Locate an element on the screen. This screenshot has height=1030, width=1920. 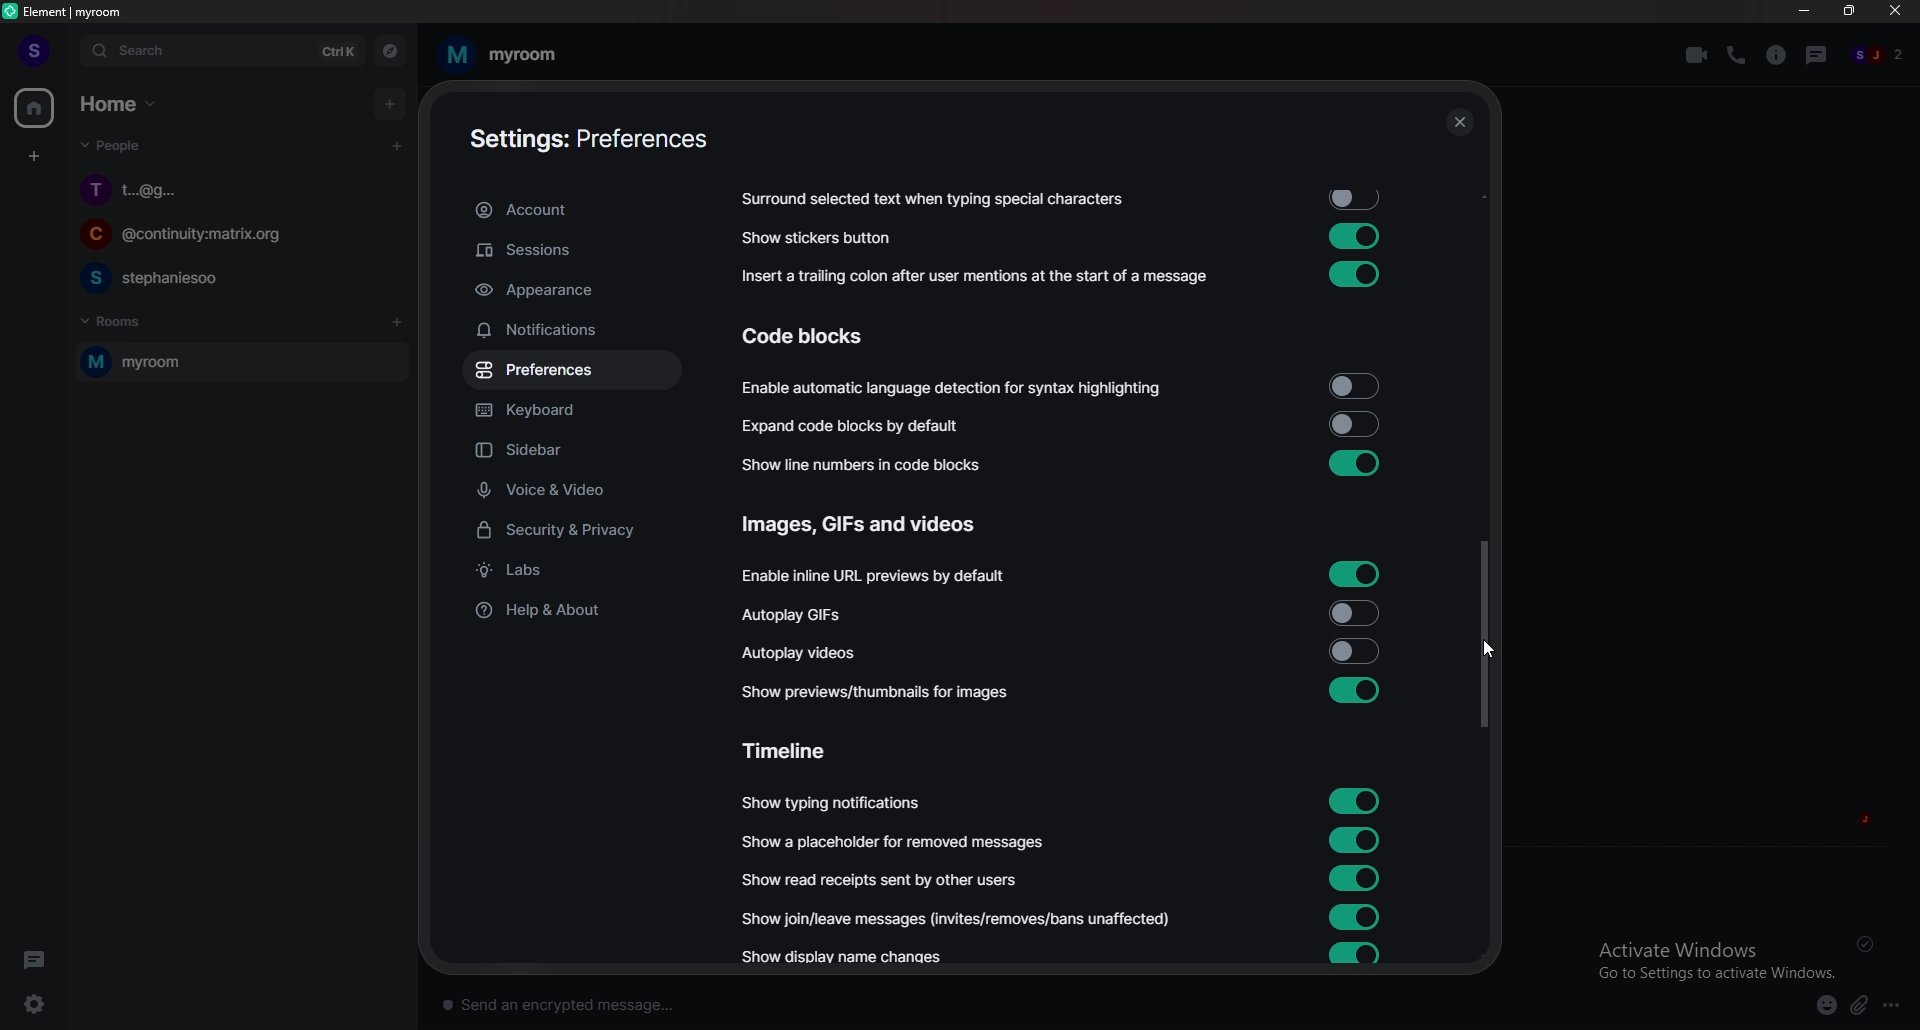
show a placeholder for removed messages is located at coordinates (894, 842).